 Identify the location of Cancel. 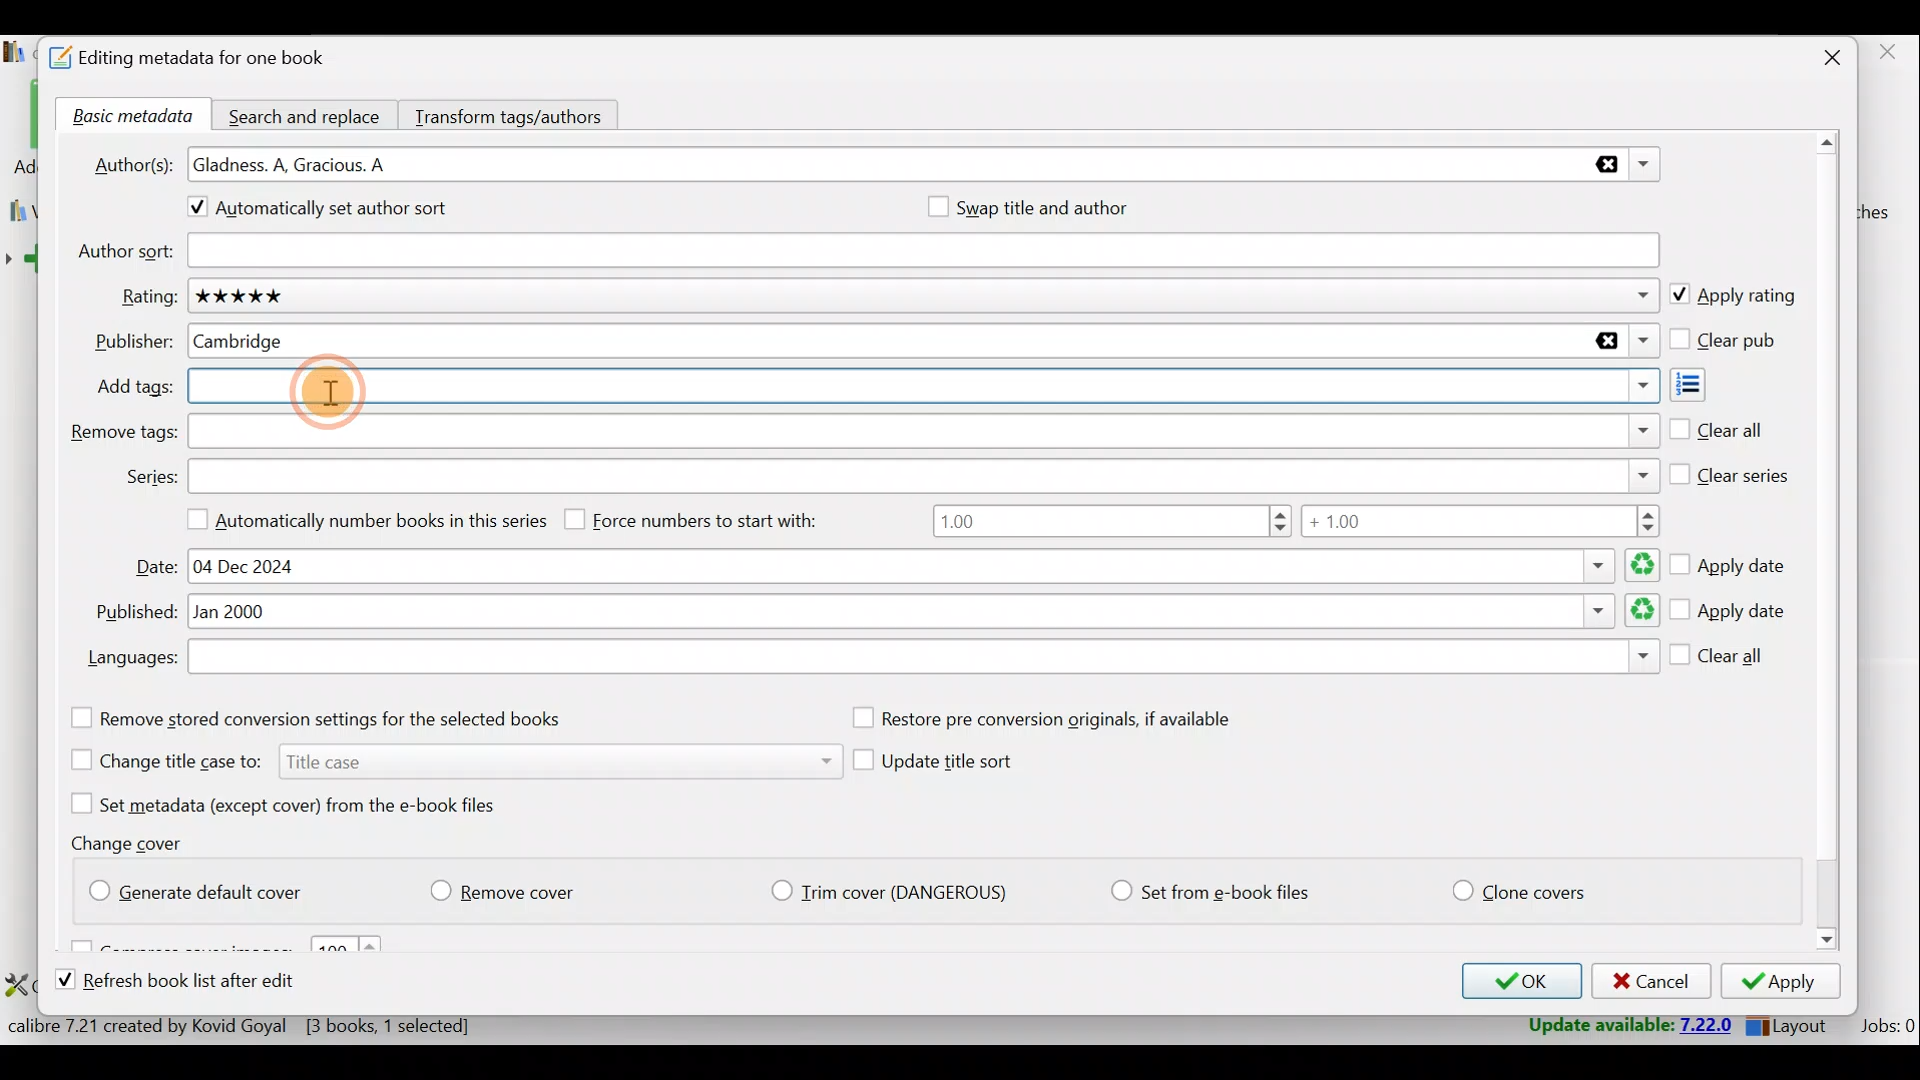
(1648, 982).